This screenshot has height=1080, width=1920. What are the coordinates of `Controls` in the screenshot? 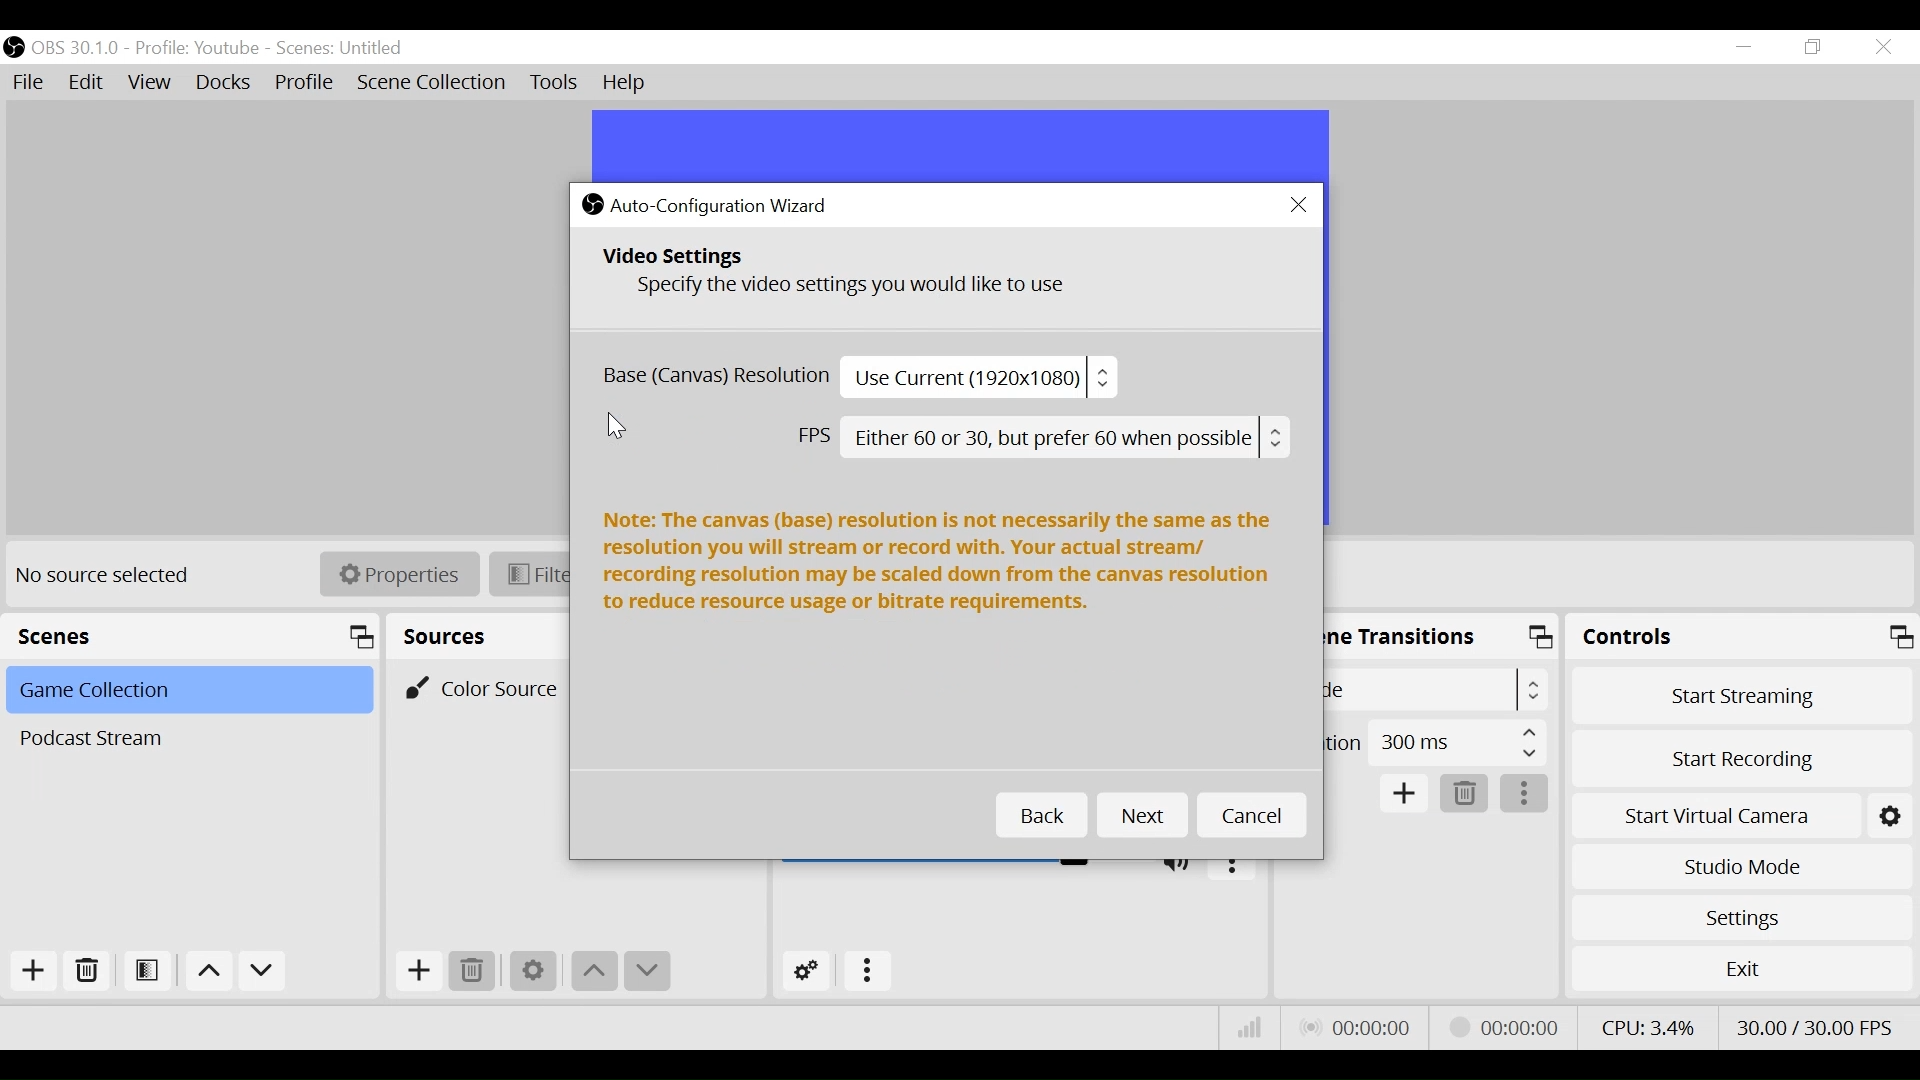 It's located at (1739, 637).